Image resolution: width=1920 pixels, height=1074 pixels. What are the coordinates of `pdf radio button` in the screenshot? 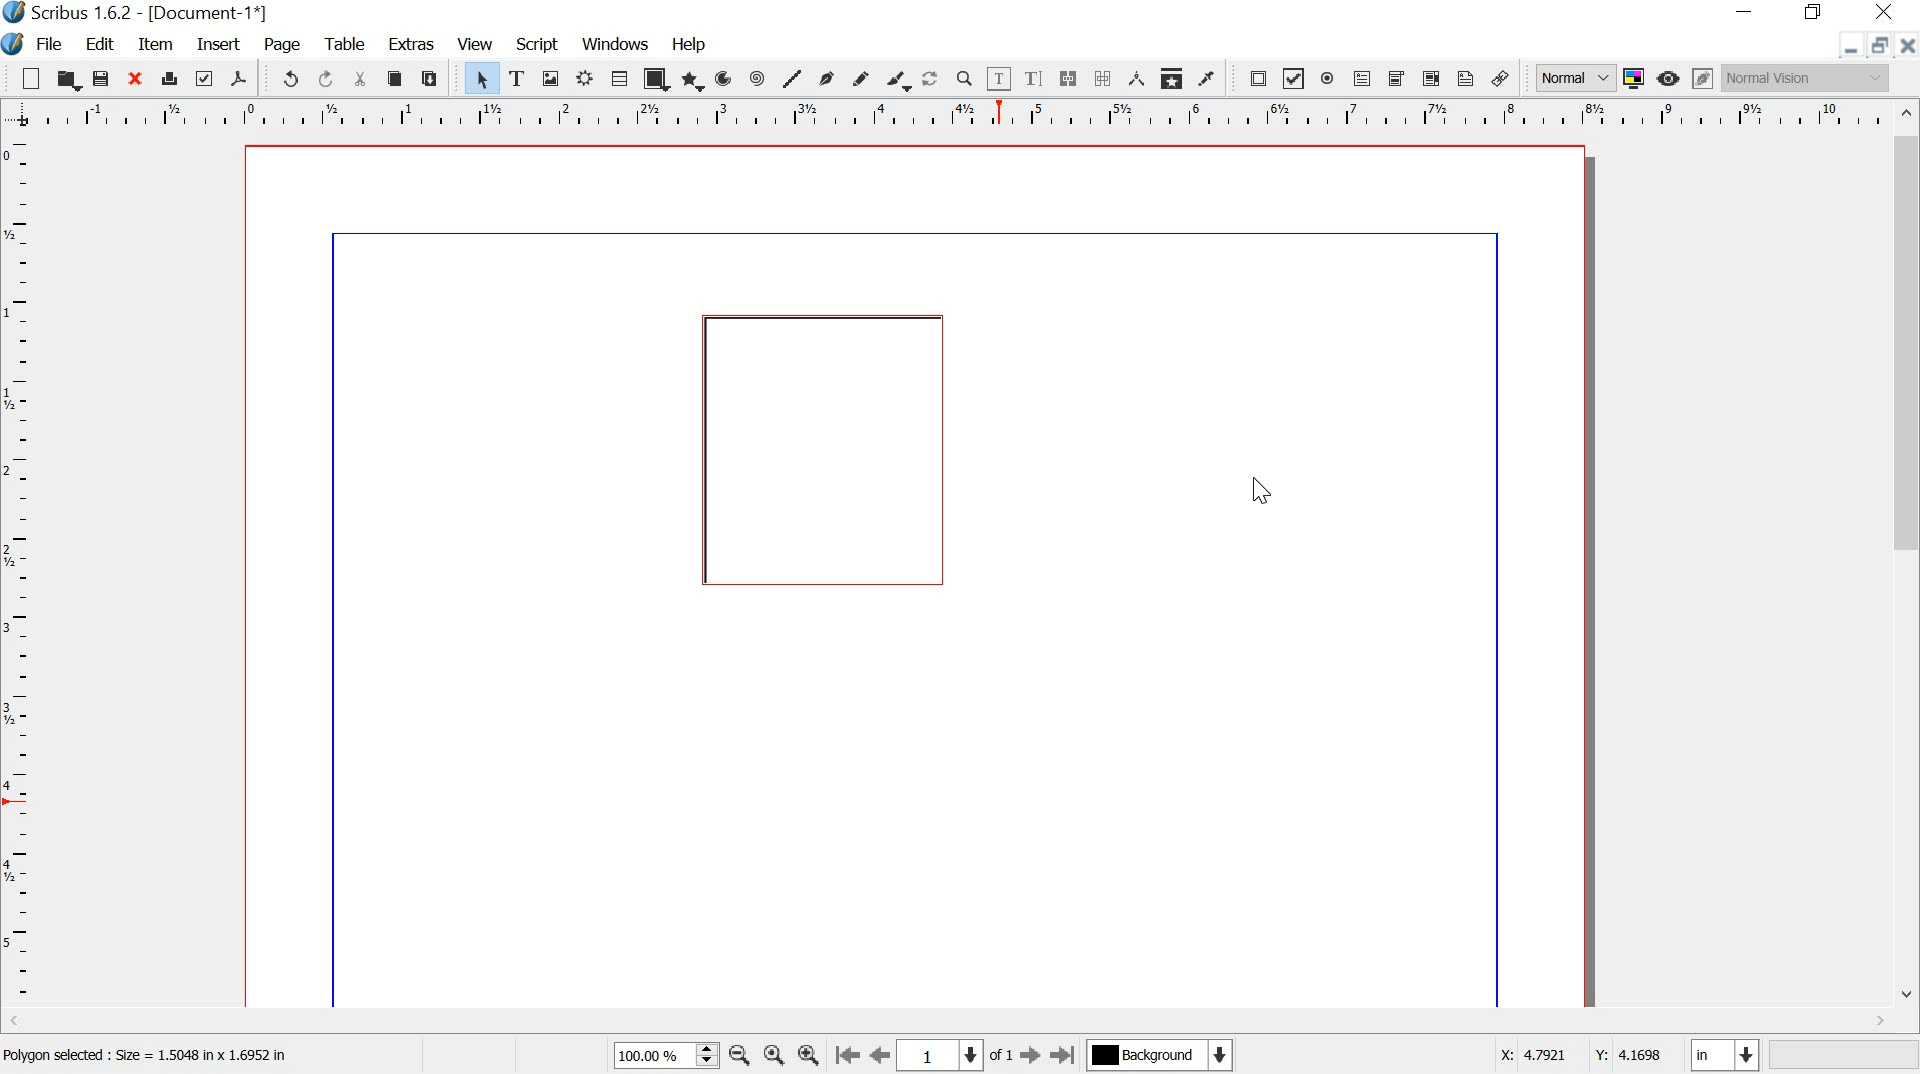 It's located at (1331, 80).